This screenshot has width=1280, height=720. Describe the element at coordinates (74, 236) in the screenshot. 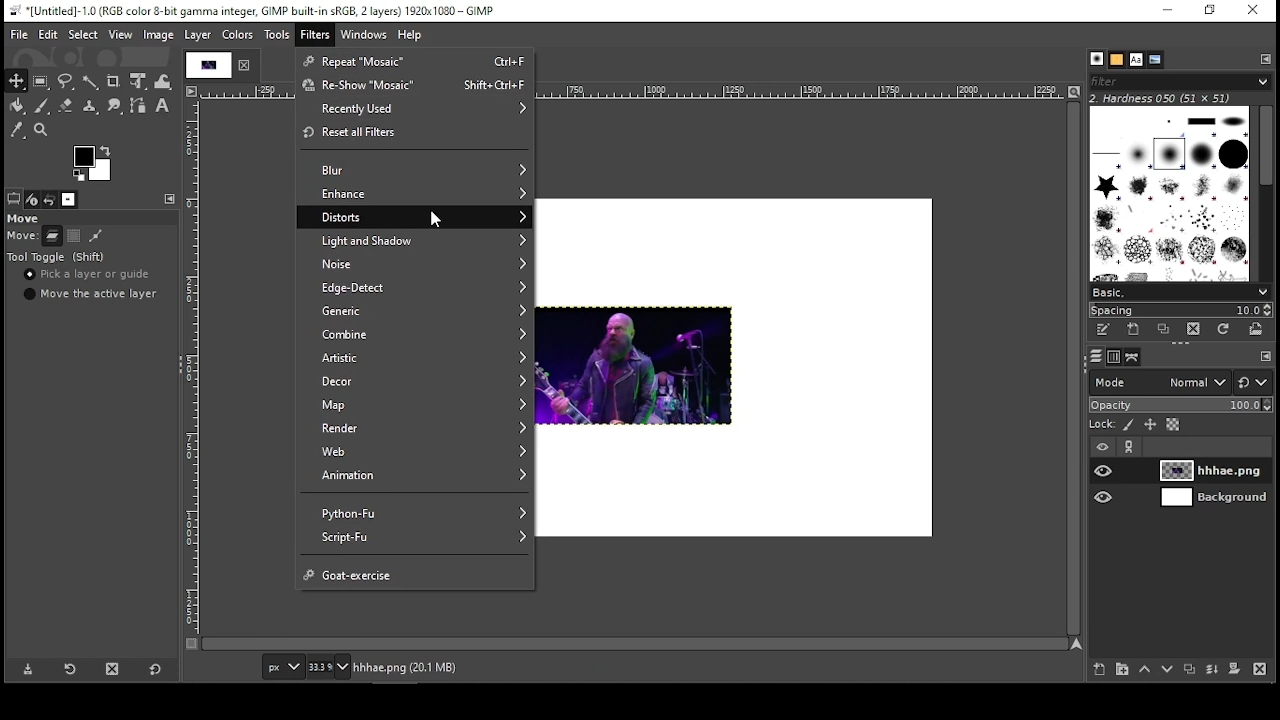

I see `move channels` at that location.